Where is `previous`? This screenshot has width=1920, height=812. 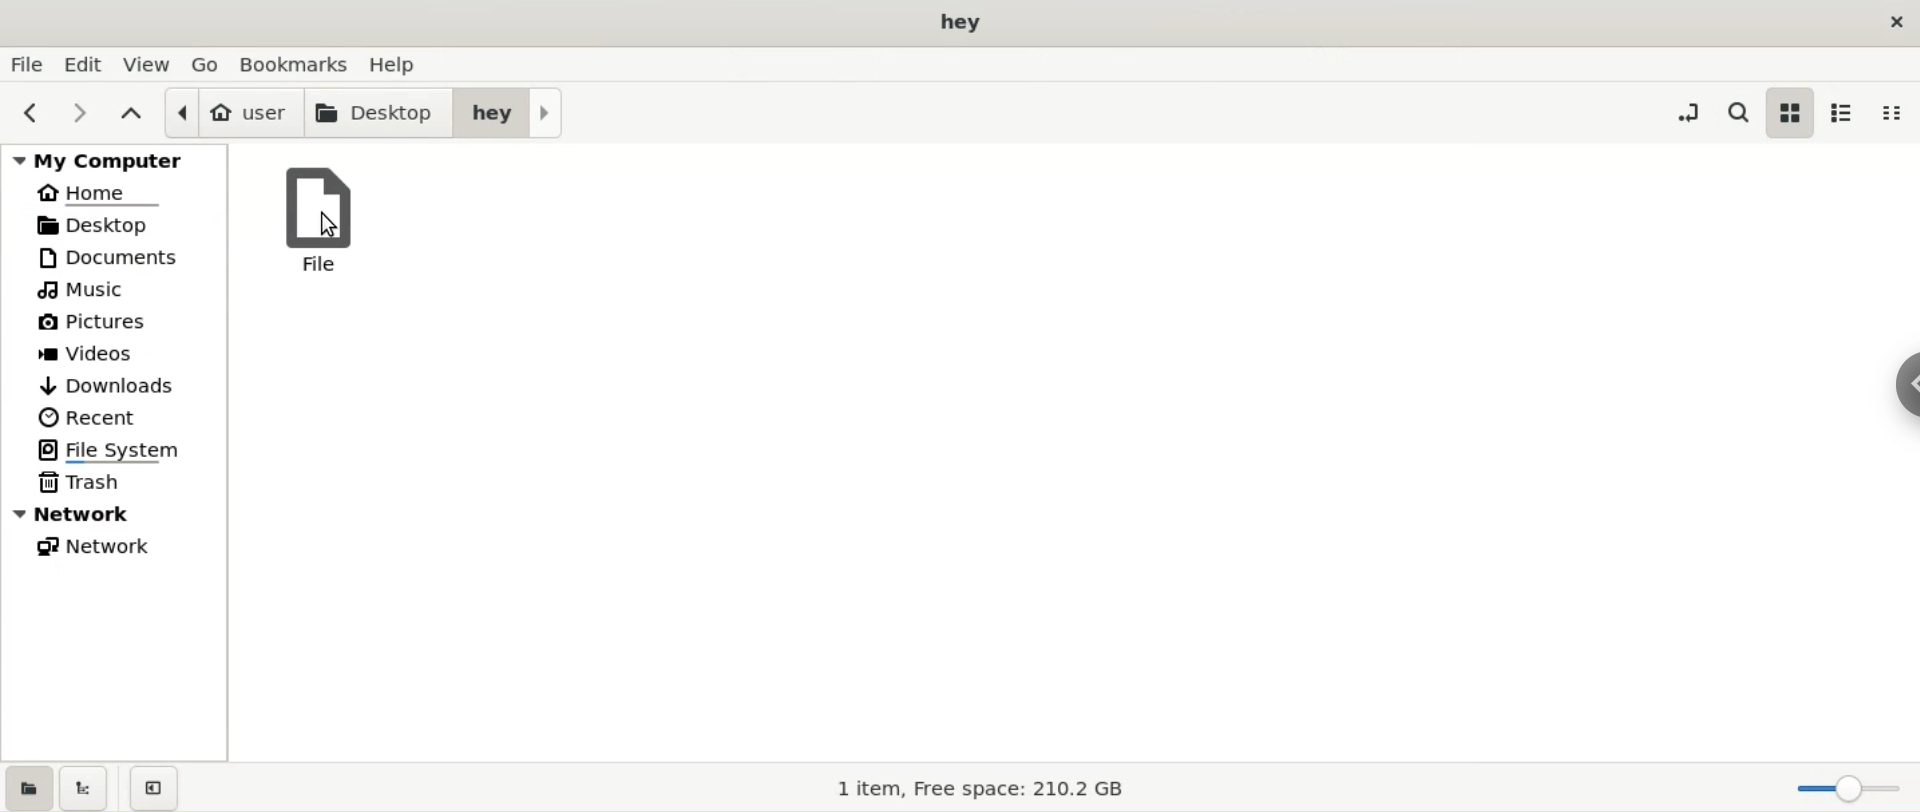 previous is located at coordinates (33, 110).